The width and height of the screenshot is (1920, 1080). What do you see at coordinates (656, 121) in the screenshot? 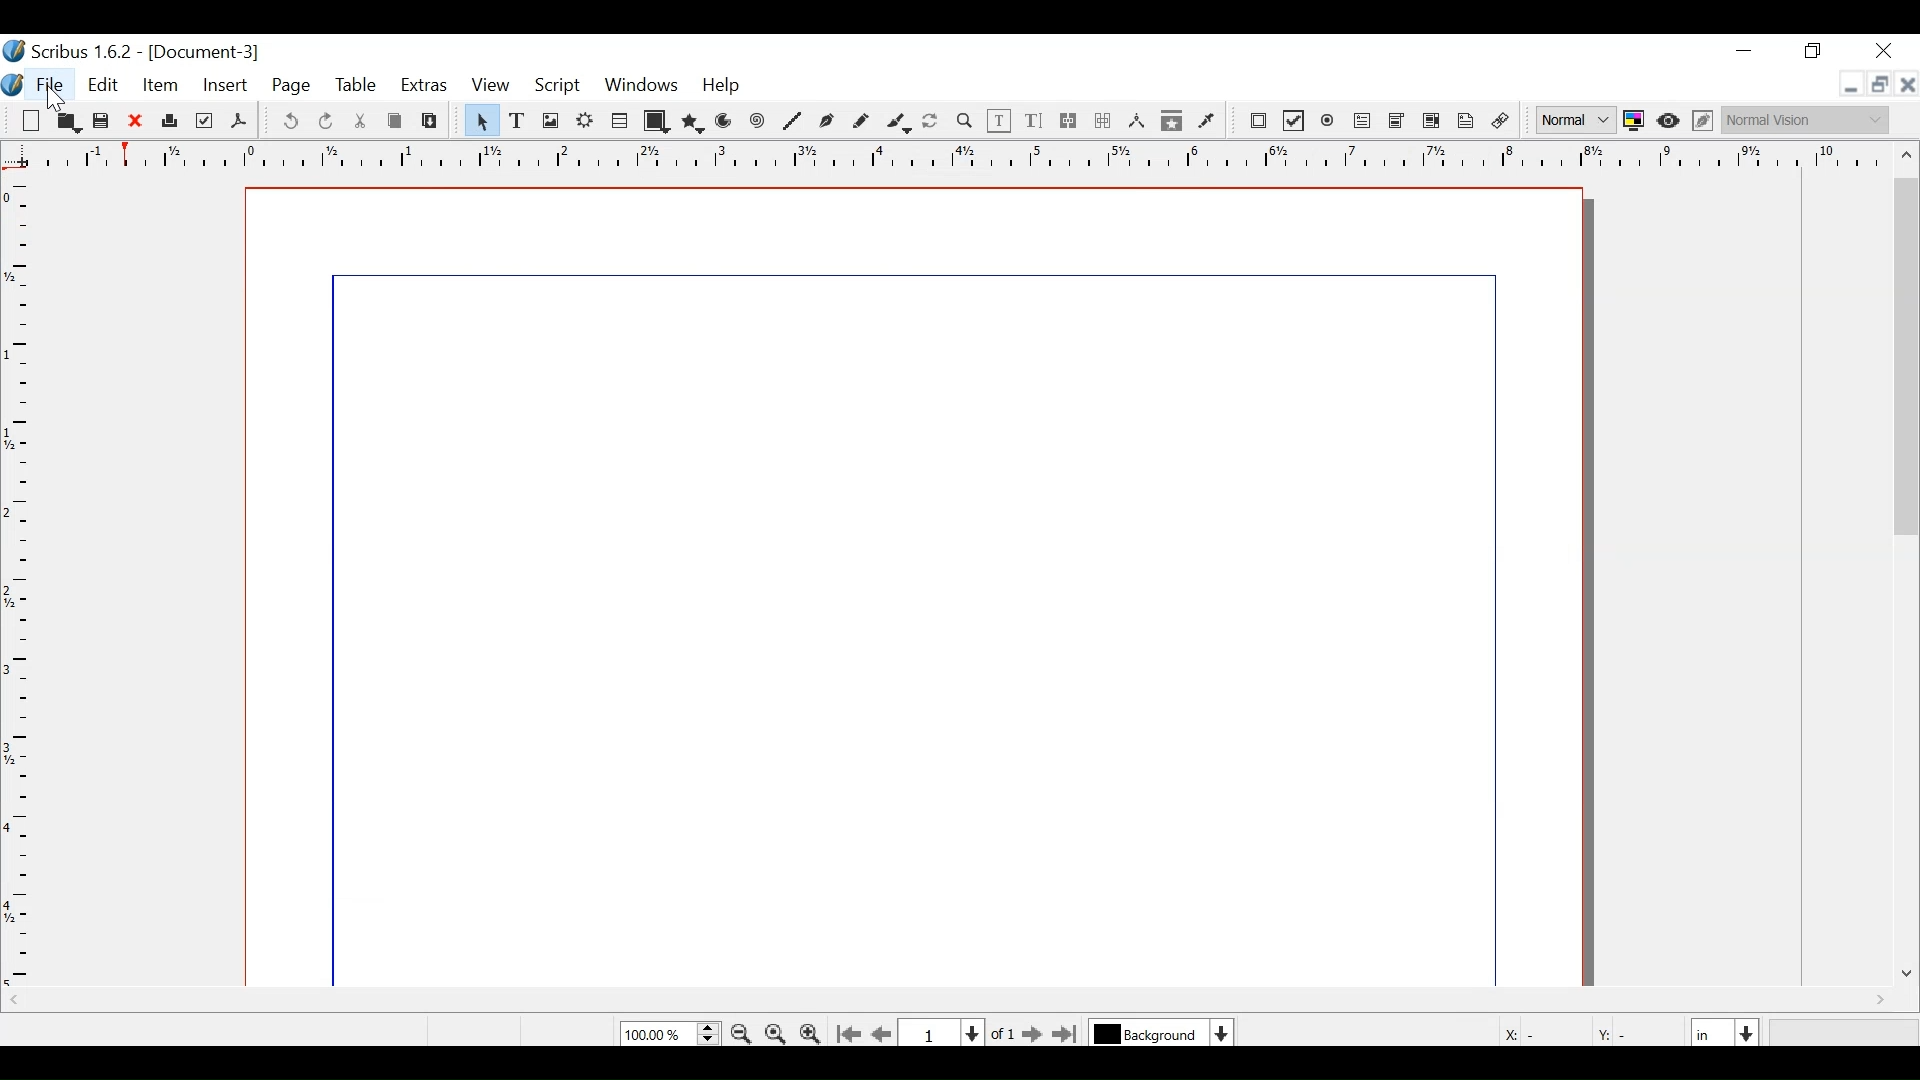
I see `Shape ` at bounding box center [656, 121].